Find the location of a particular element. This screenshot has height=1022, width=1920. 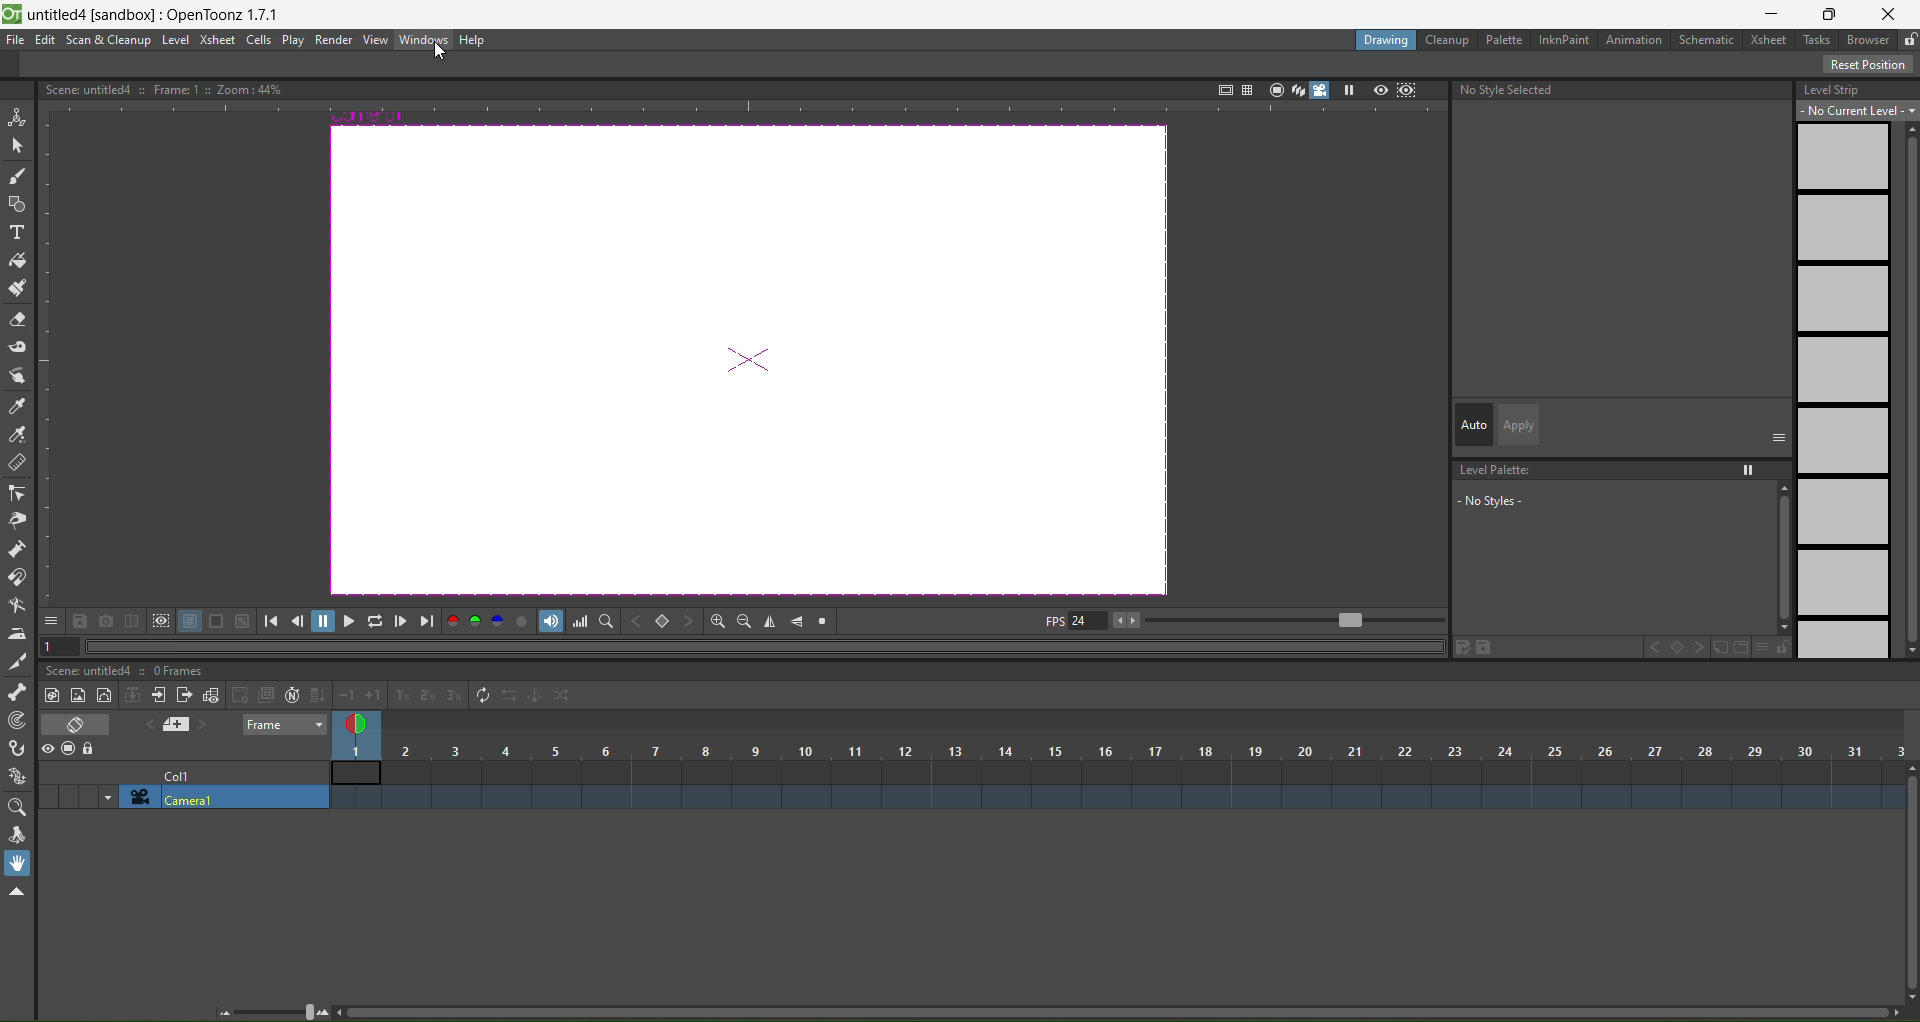

selection tool is located at coordinates (18, 144).